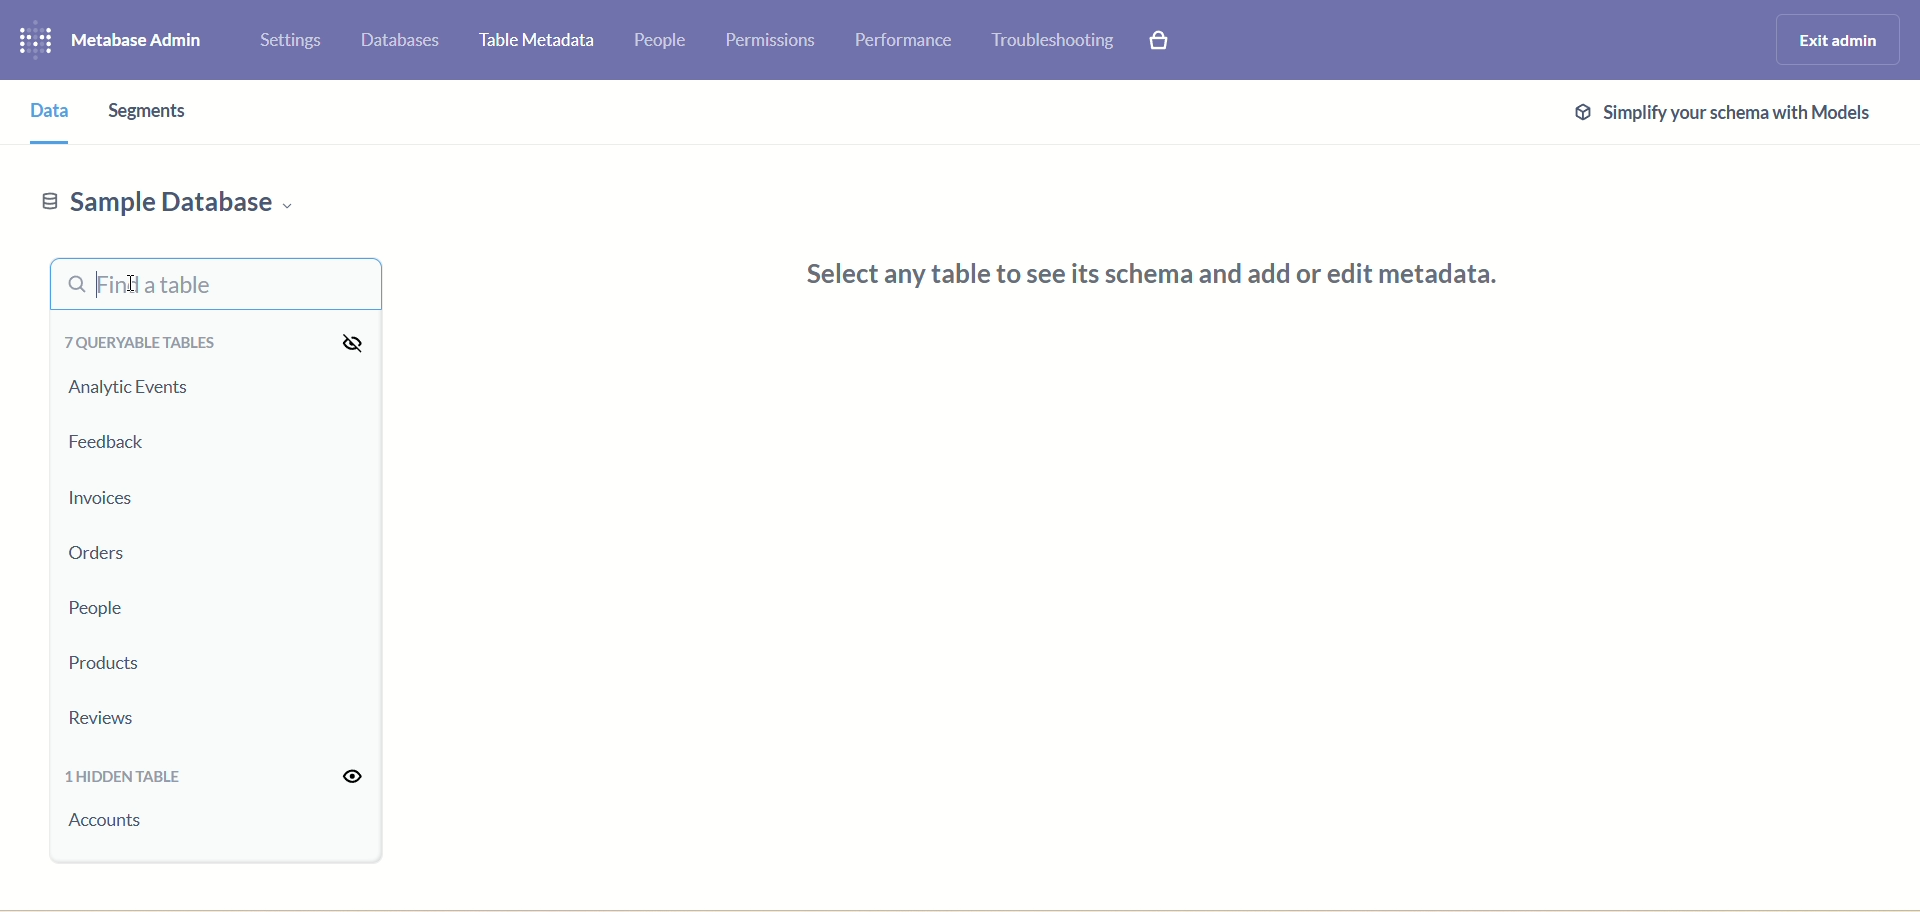 Image resolution: width=1920 pixels, height=912 pixels. Describe the element at coordinates (772, 39) in the screenshot. I see `permissions` at that location.